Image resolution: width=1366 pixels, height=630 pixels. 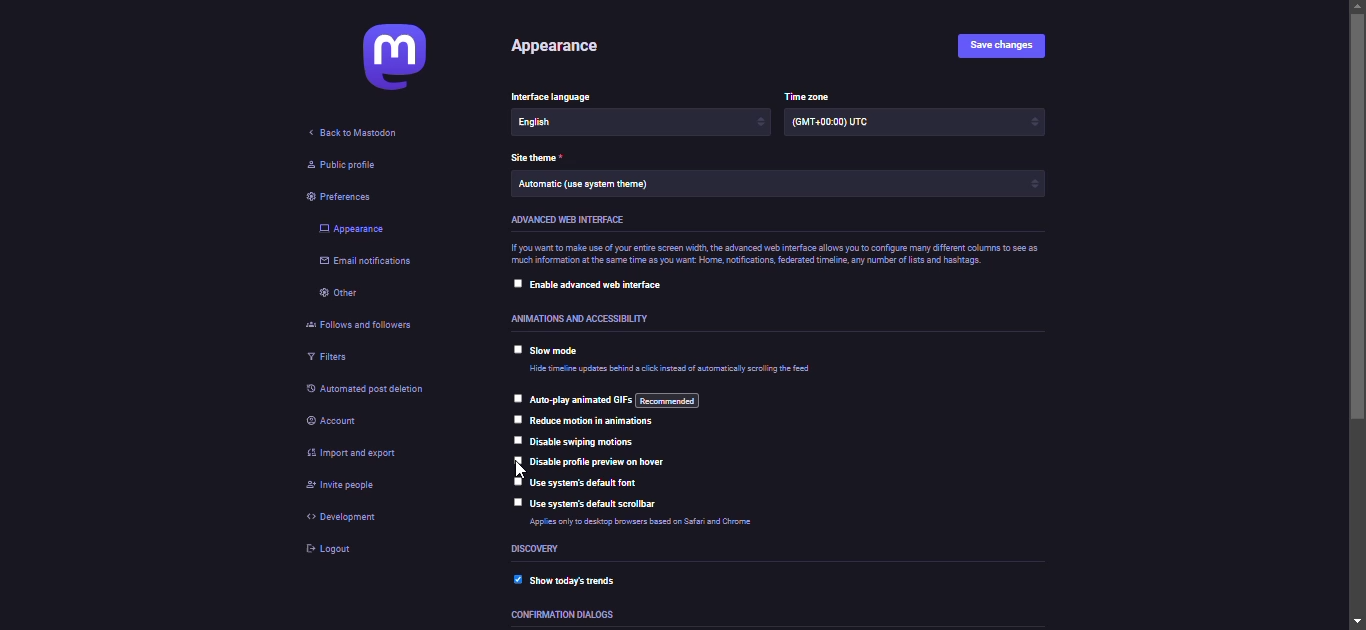 I want to click on email notifications, so click(x=366, y=264).